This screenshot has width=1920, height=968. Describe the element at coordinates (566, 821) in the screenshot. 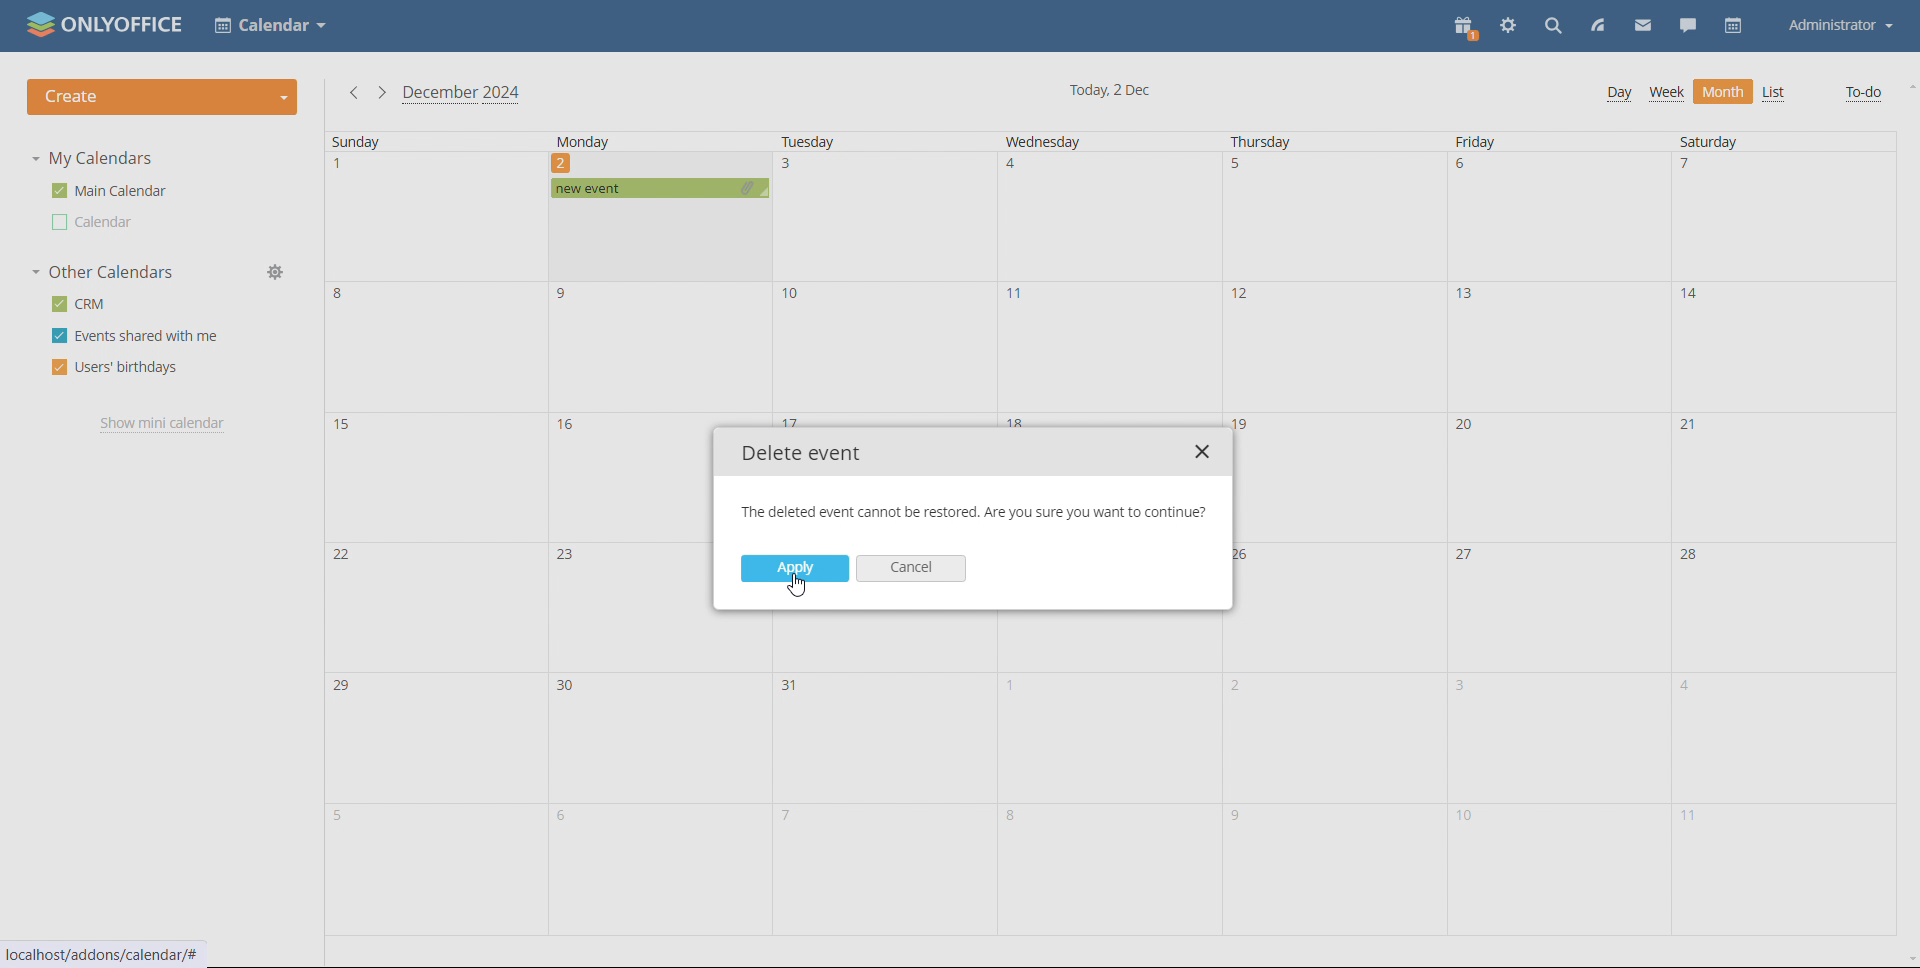

I see `6` at that location.